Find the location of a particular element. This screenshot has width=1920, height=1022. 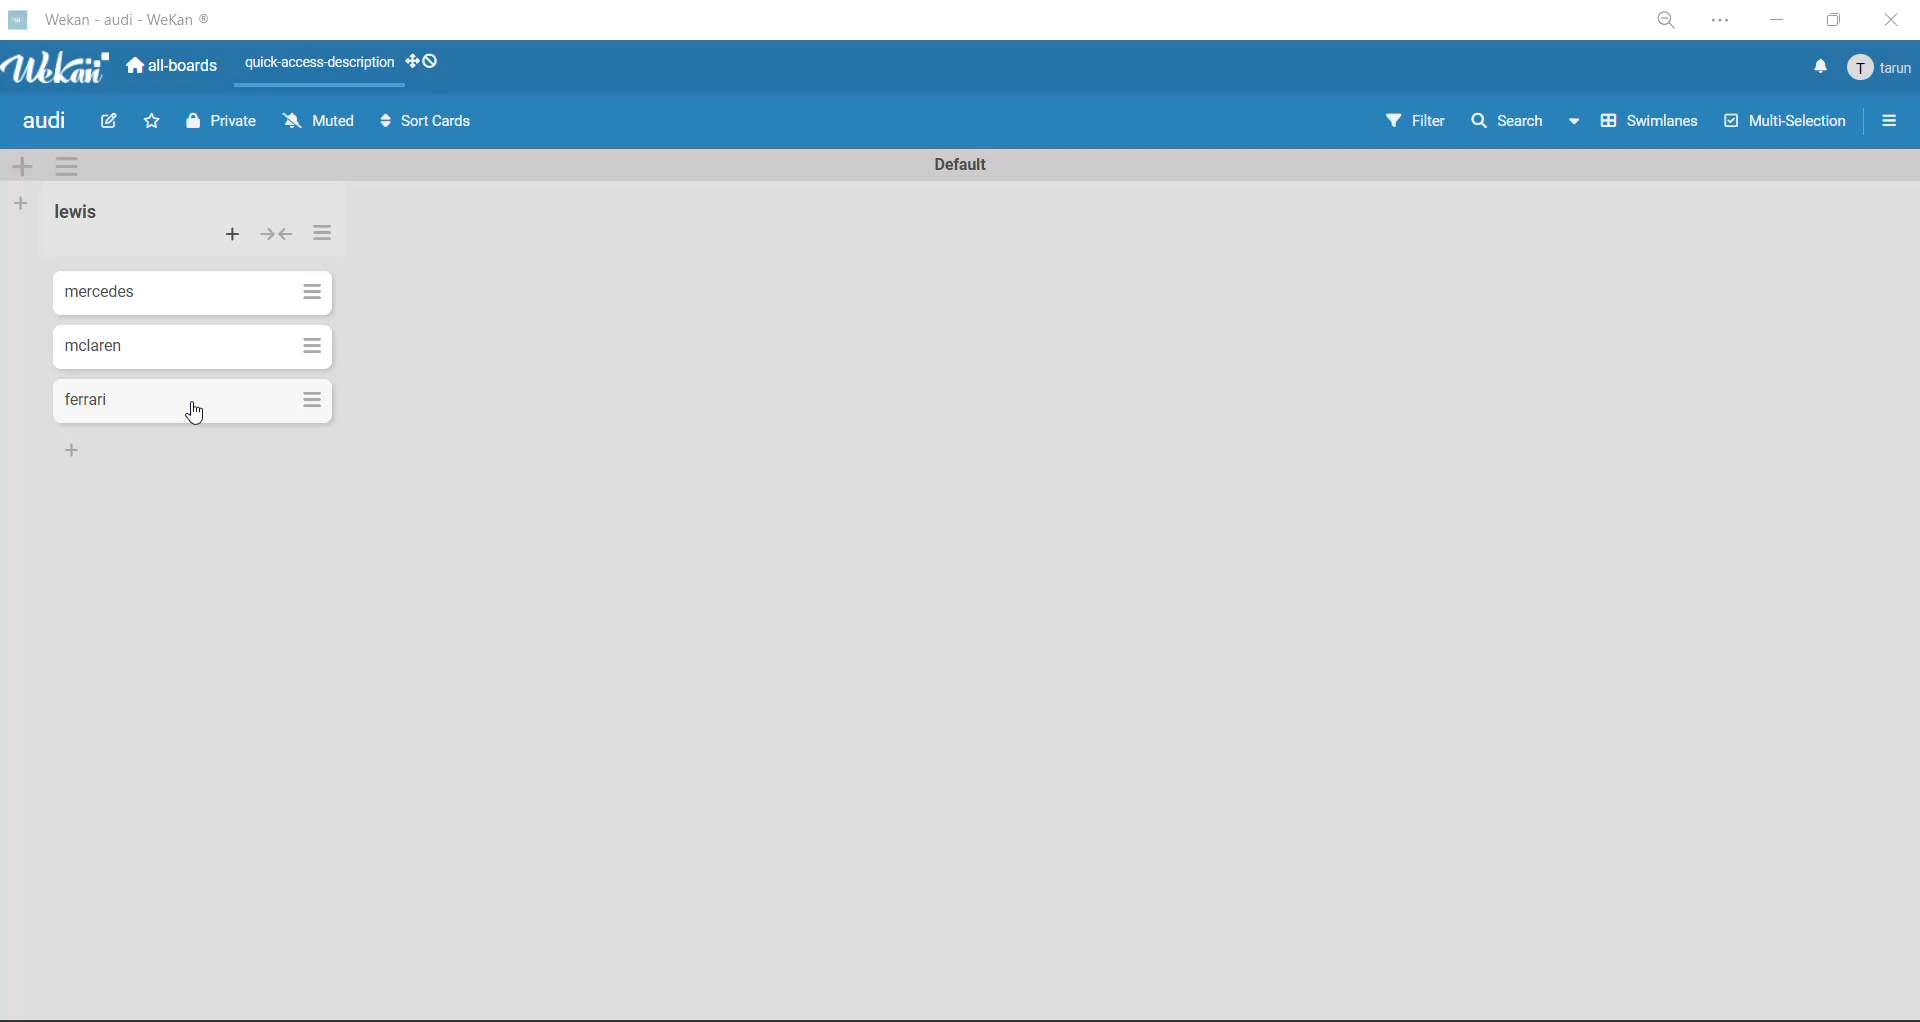

board title is located at coordinates (41, 121).